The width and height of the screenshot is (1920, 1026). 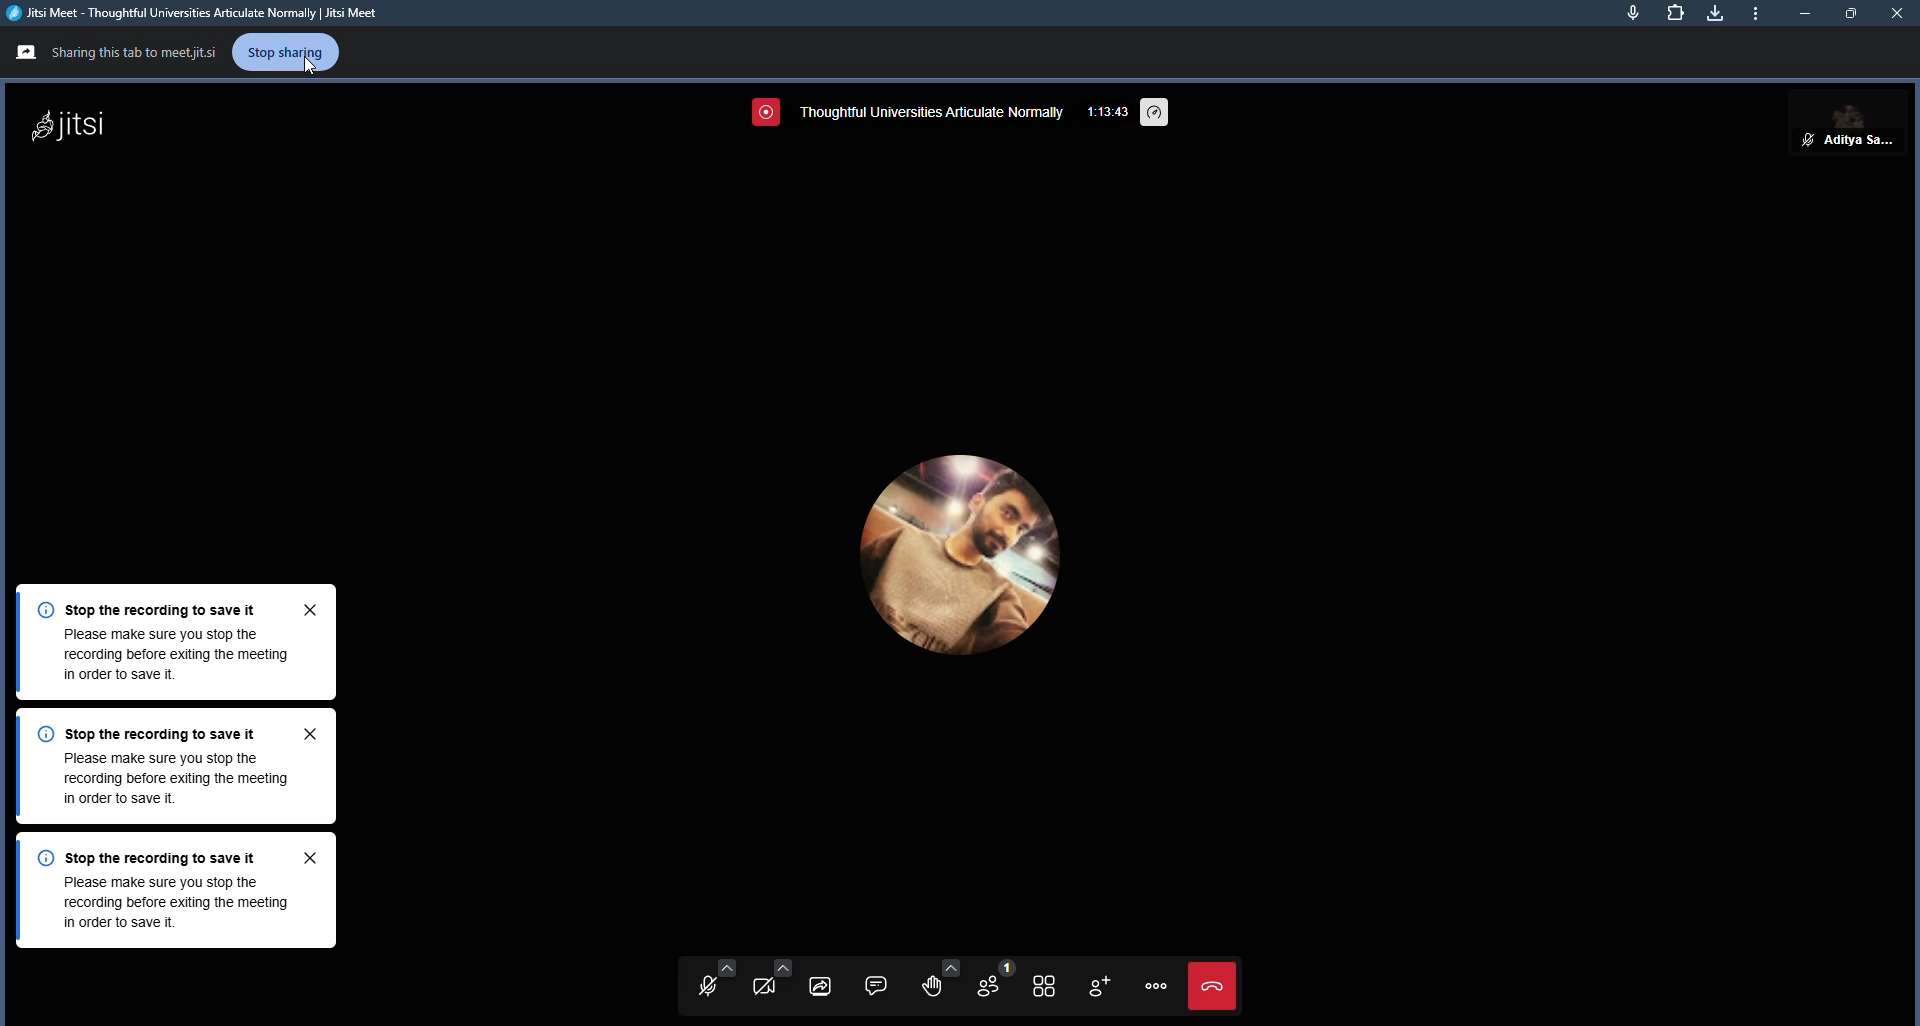 What do you see at coordinates (286, 55) in the screenshot?
I see `stop sharing` at bounding box center [286, 55].